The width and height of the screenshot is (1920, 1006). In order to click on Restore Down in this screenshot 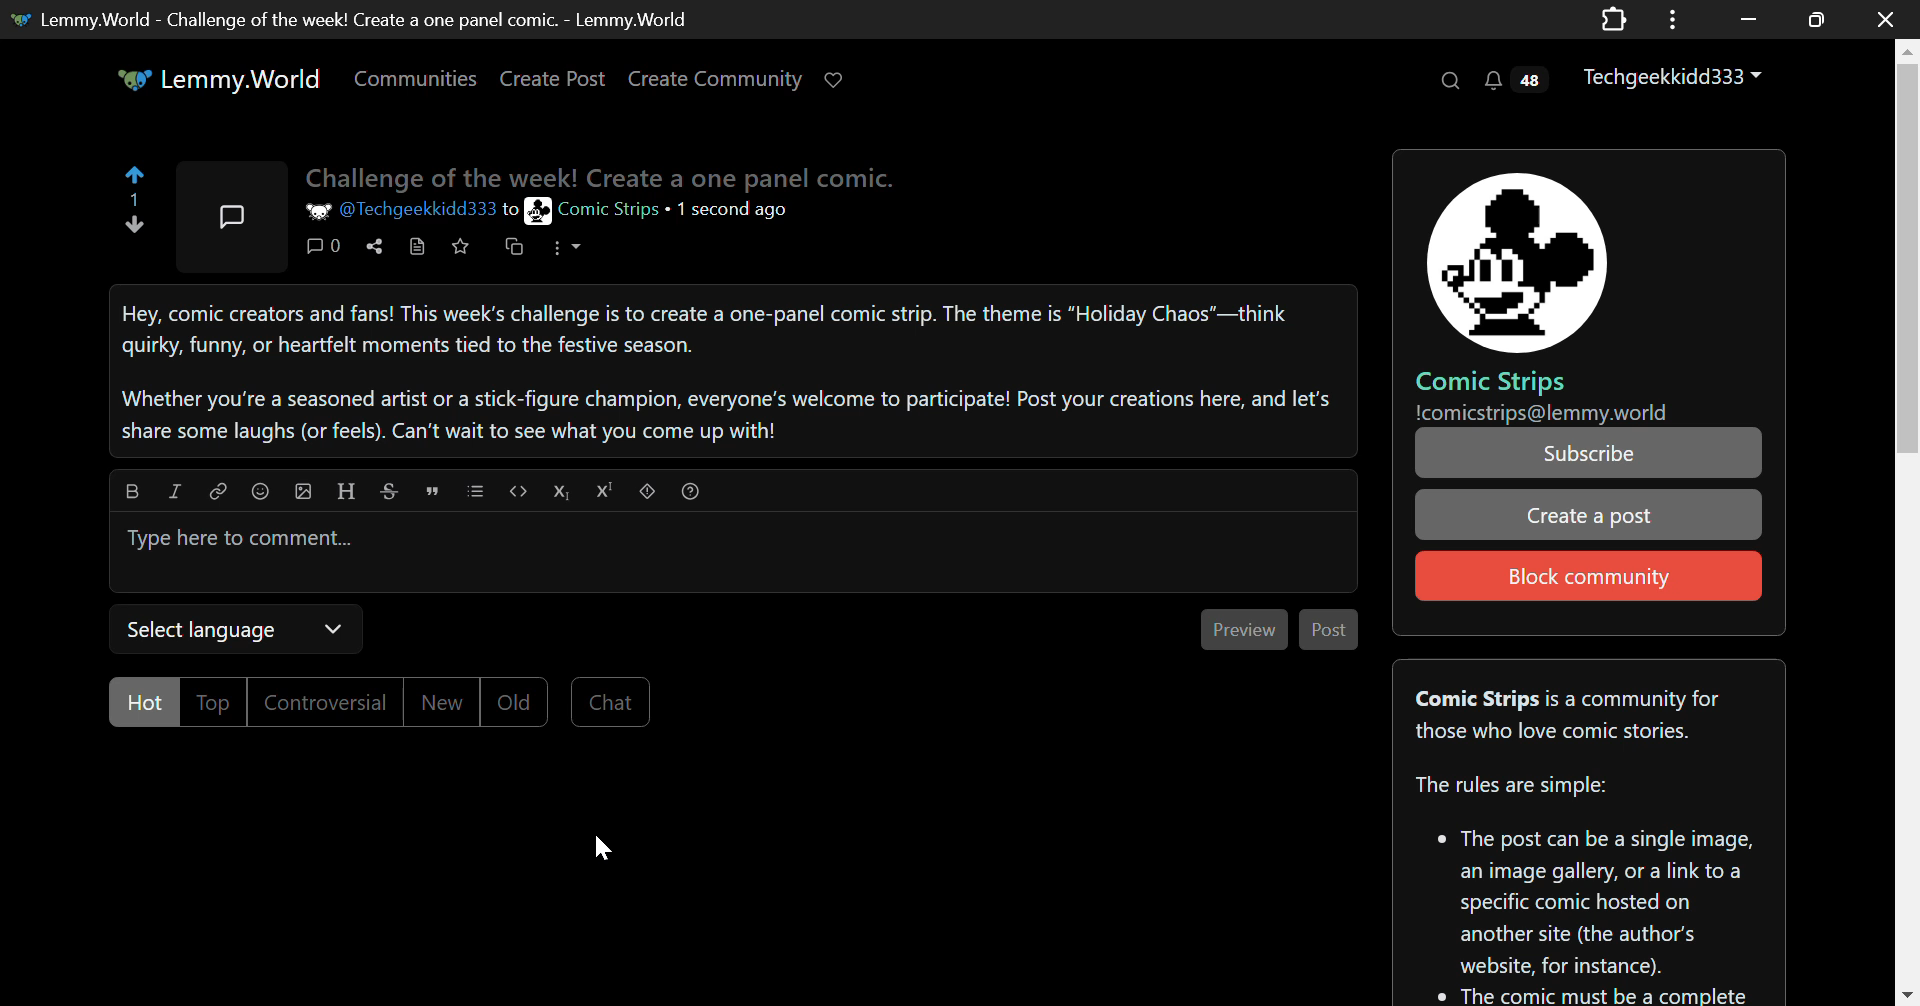, I will do `click(1748, 17)`.